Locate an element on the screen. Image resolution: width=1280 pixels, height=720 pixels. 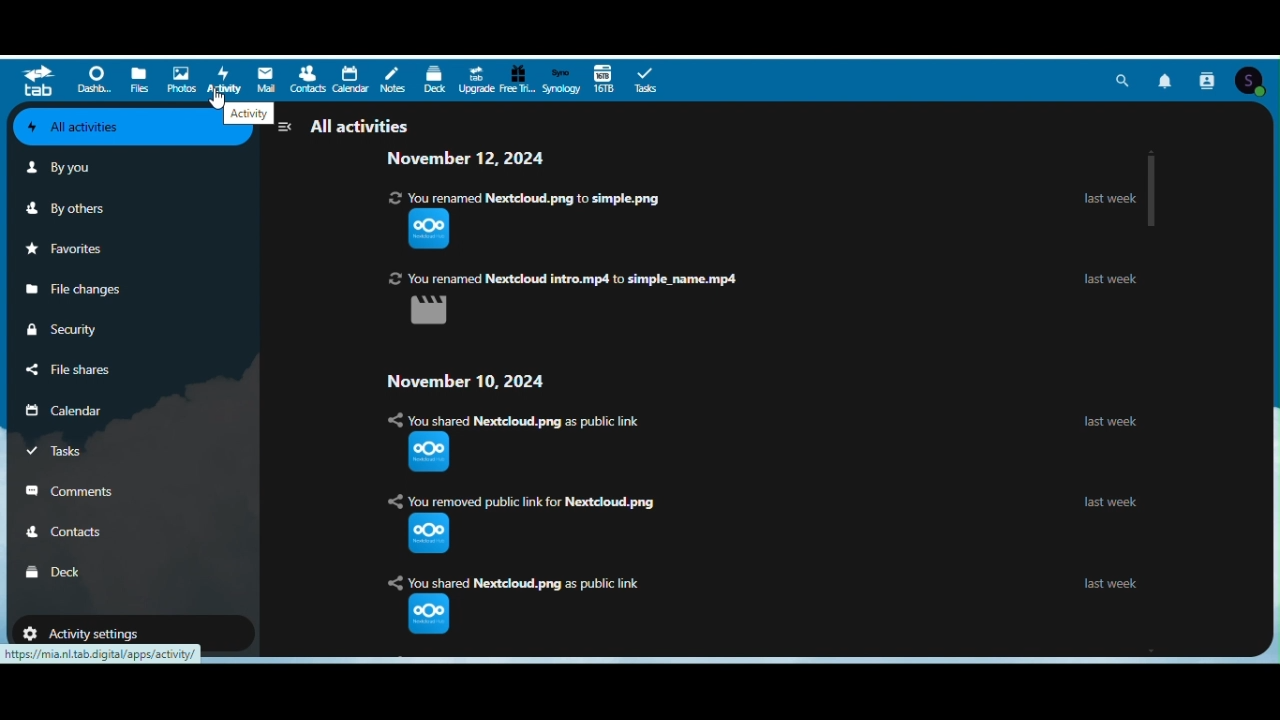
Calendar is located at coordinates (349, 79).